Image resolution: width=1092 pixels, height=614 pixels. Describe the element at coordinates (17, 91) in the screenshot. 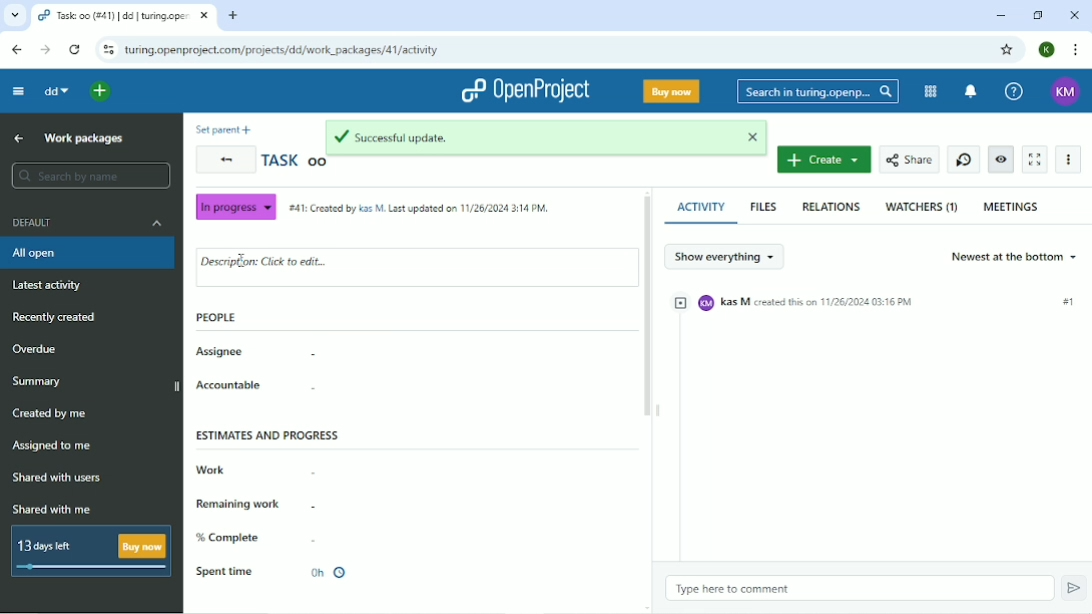

I see `Collapse project menu` at that location.